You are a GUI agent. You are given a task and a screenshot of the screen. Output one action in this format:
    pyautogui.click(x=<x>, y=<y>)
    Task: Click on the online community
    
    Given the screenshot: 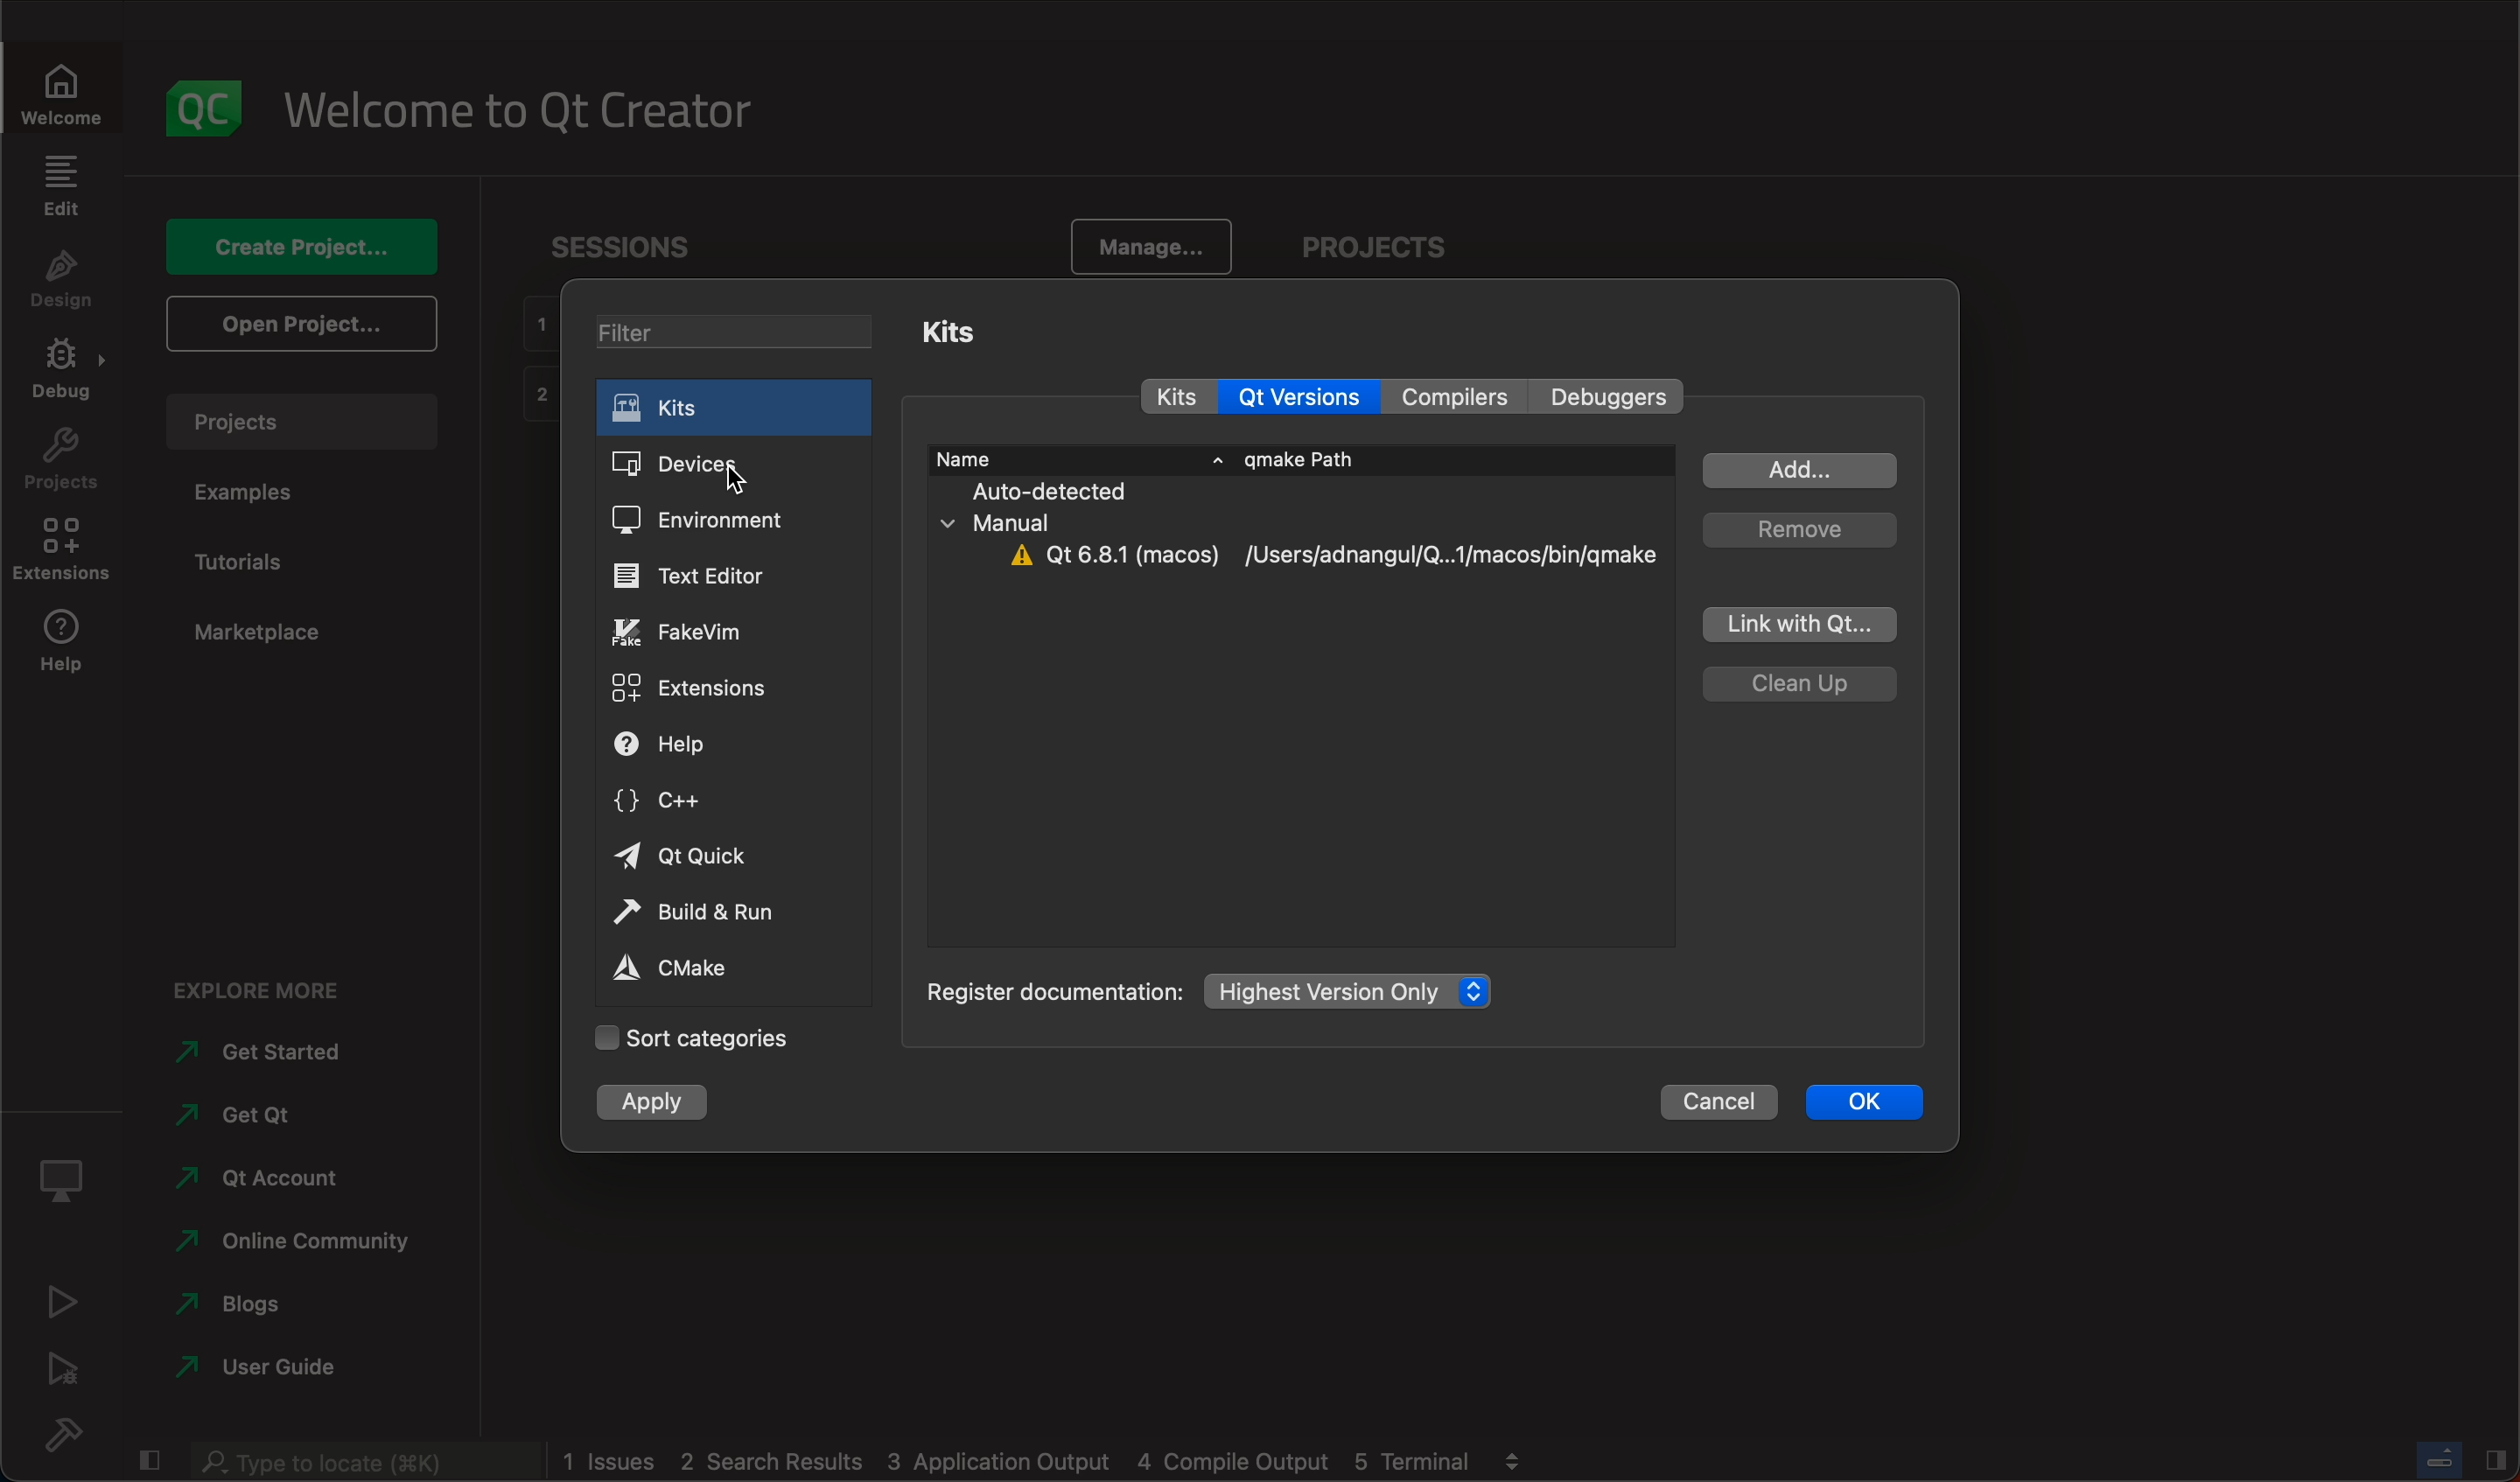 What is the action you would take?
    pyautogui.click(x=286, y=1243)
    